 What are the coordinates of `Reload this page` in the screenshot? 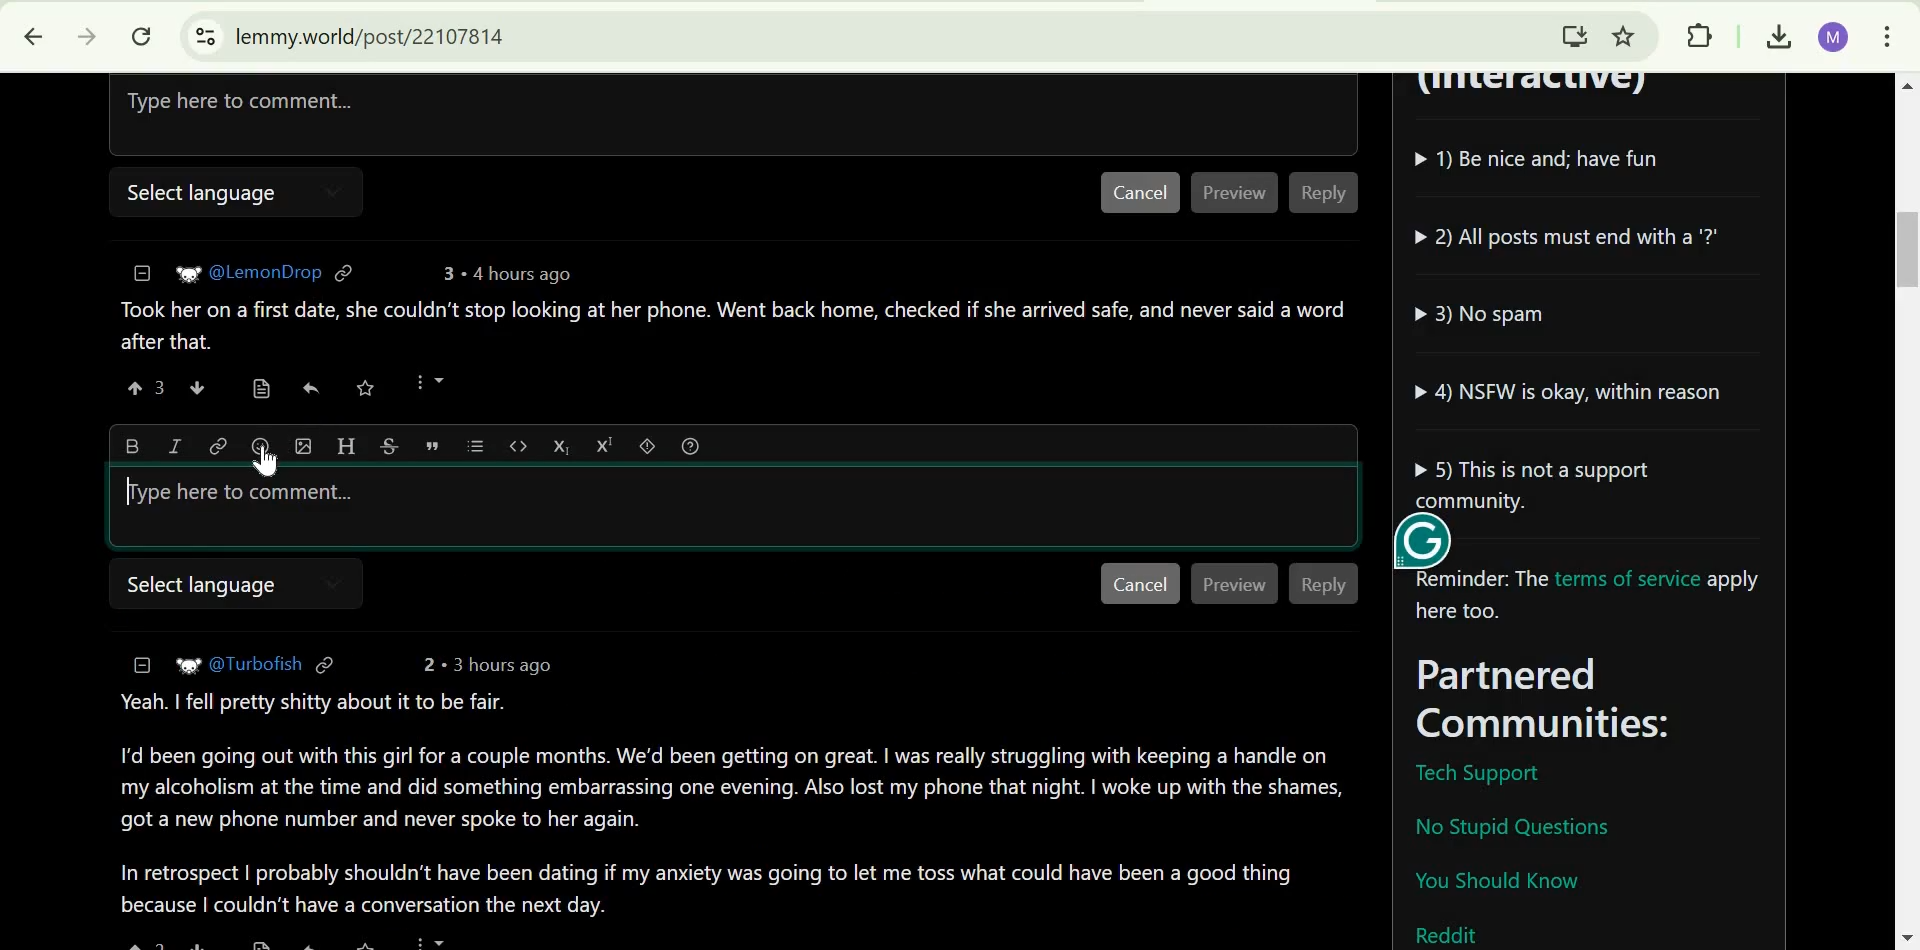 It's located at (143, 35).